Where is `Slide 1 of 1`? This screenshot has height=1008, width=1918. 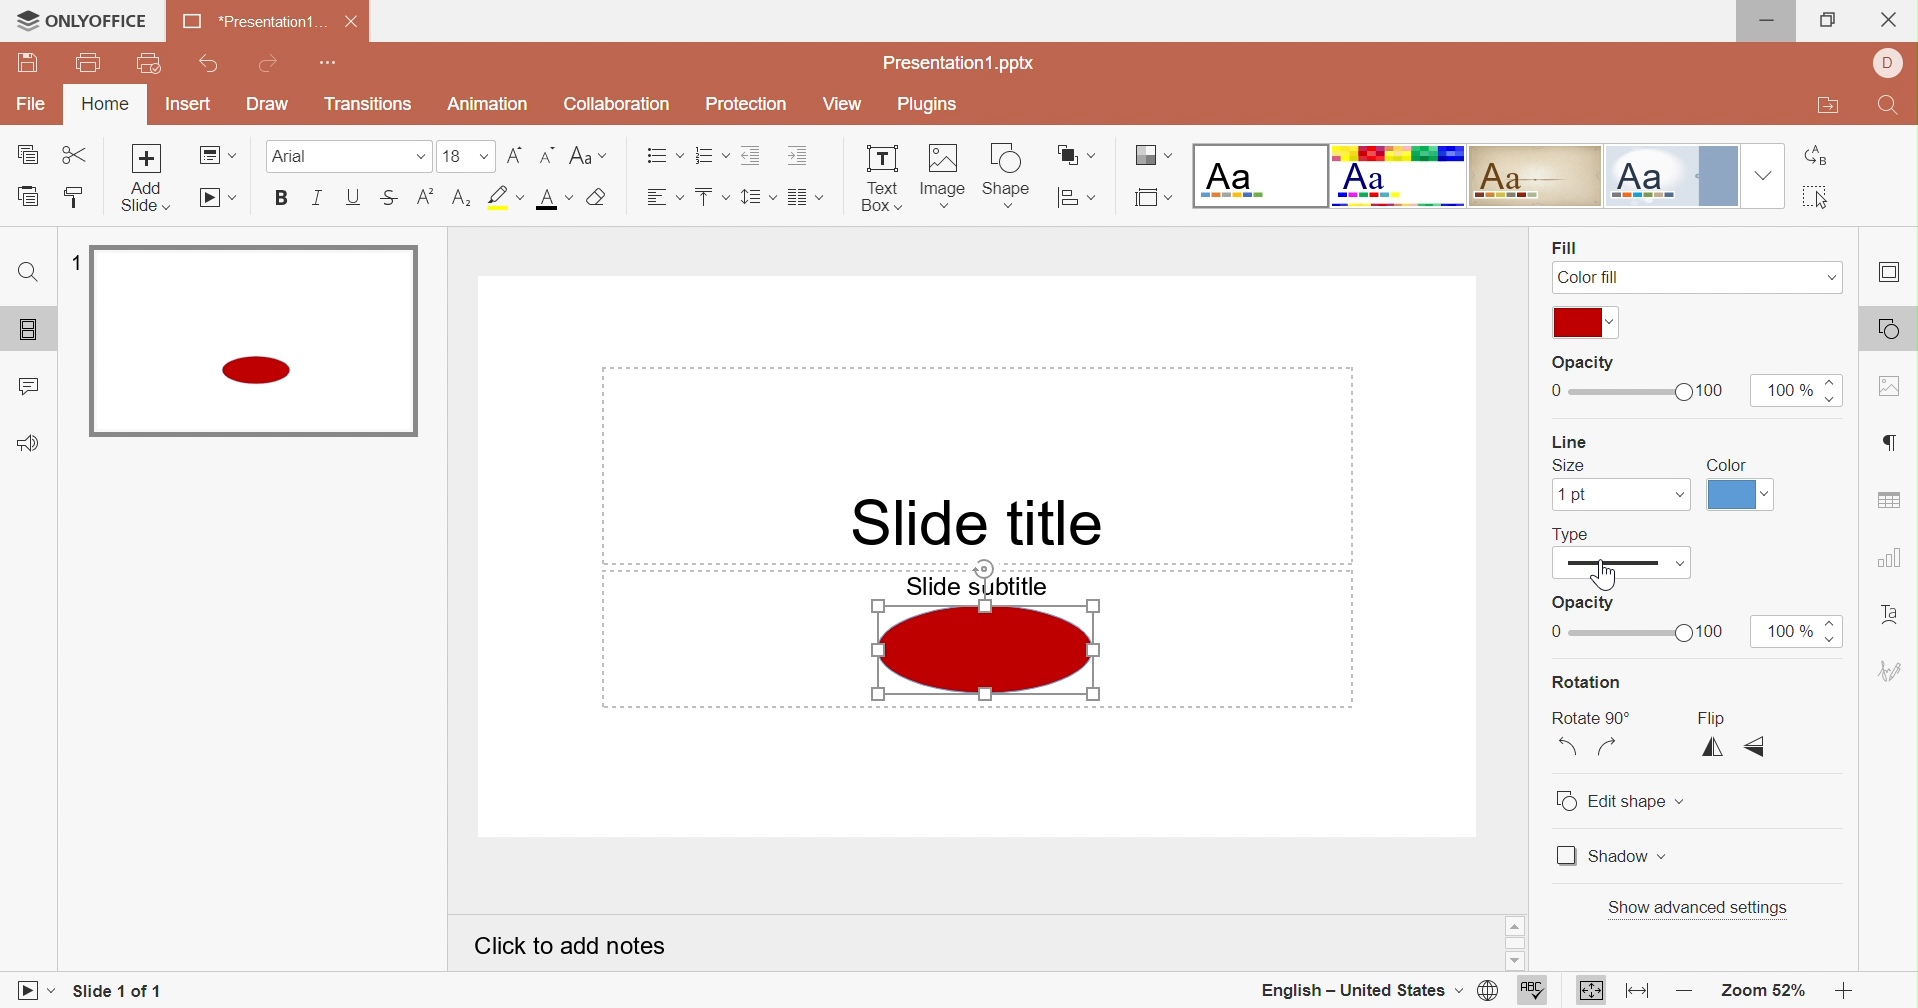 Slide 1 of 1 is located at coordinates (116, 989).